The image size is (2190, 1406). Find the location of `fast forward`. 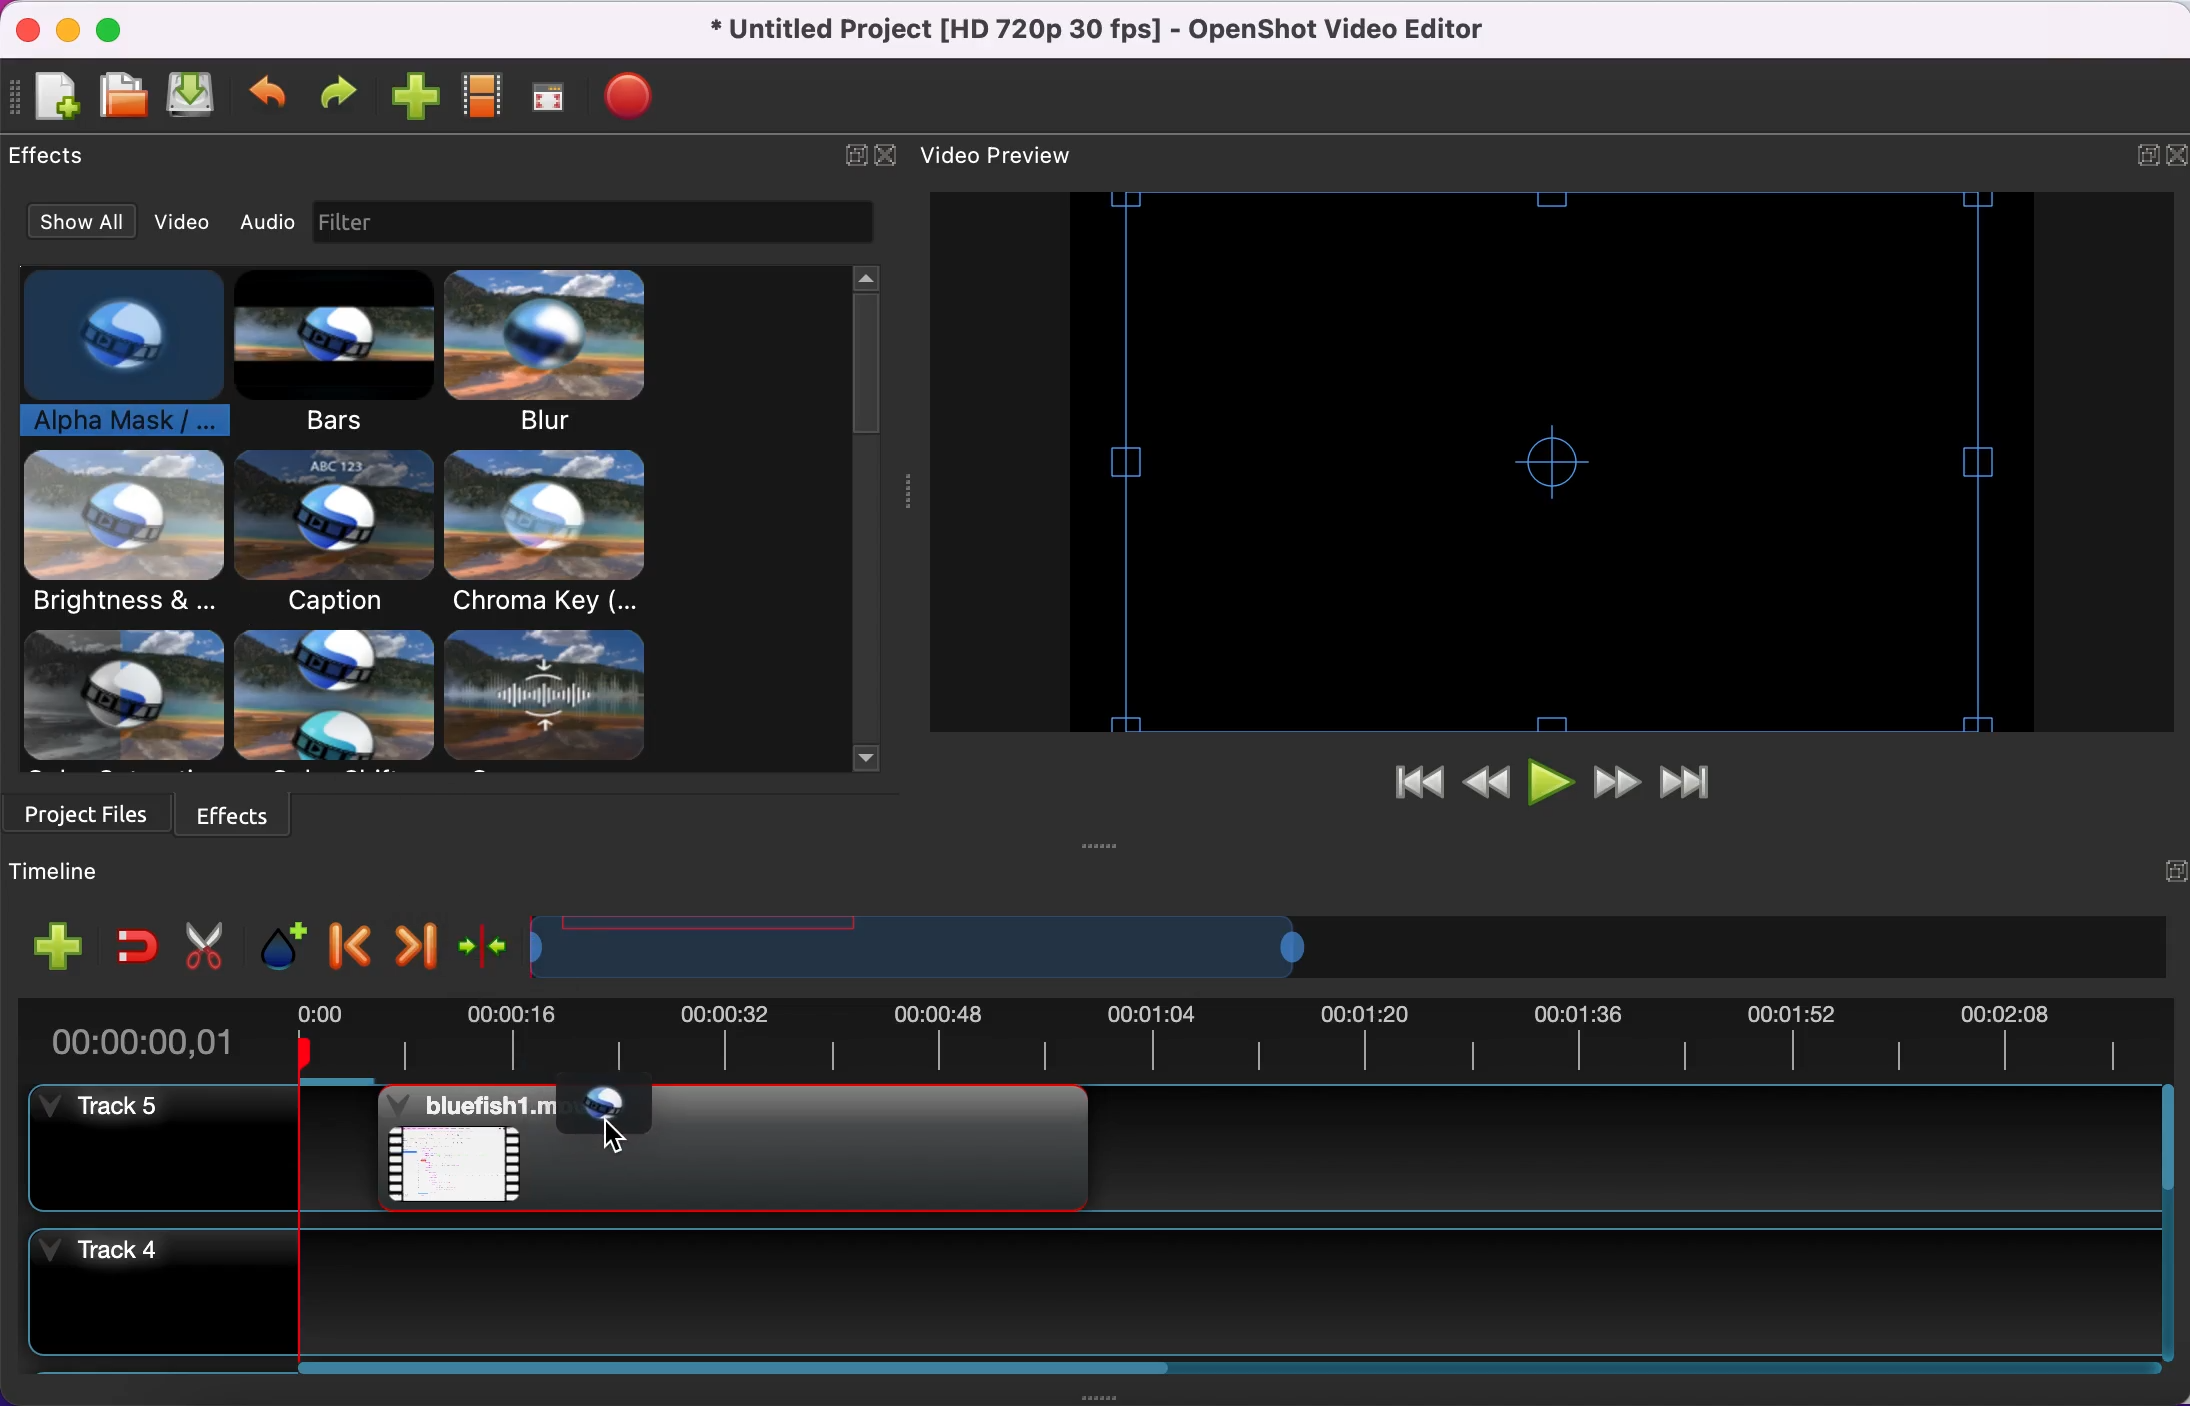

fast forward is located at coordinates (1618, 781).